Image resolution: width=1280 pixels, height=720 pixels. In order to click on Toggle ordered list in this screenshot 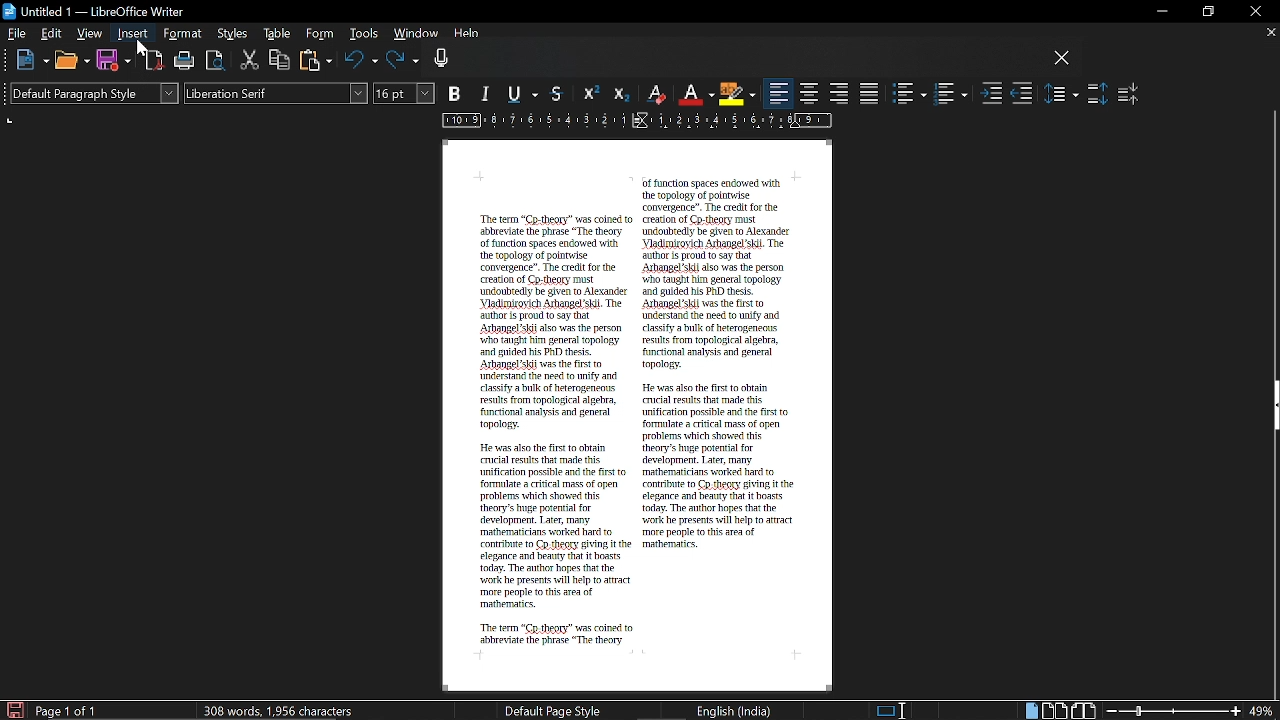, I will do `click(950, 94)`.